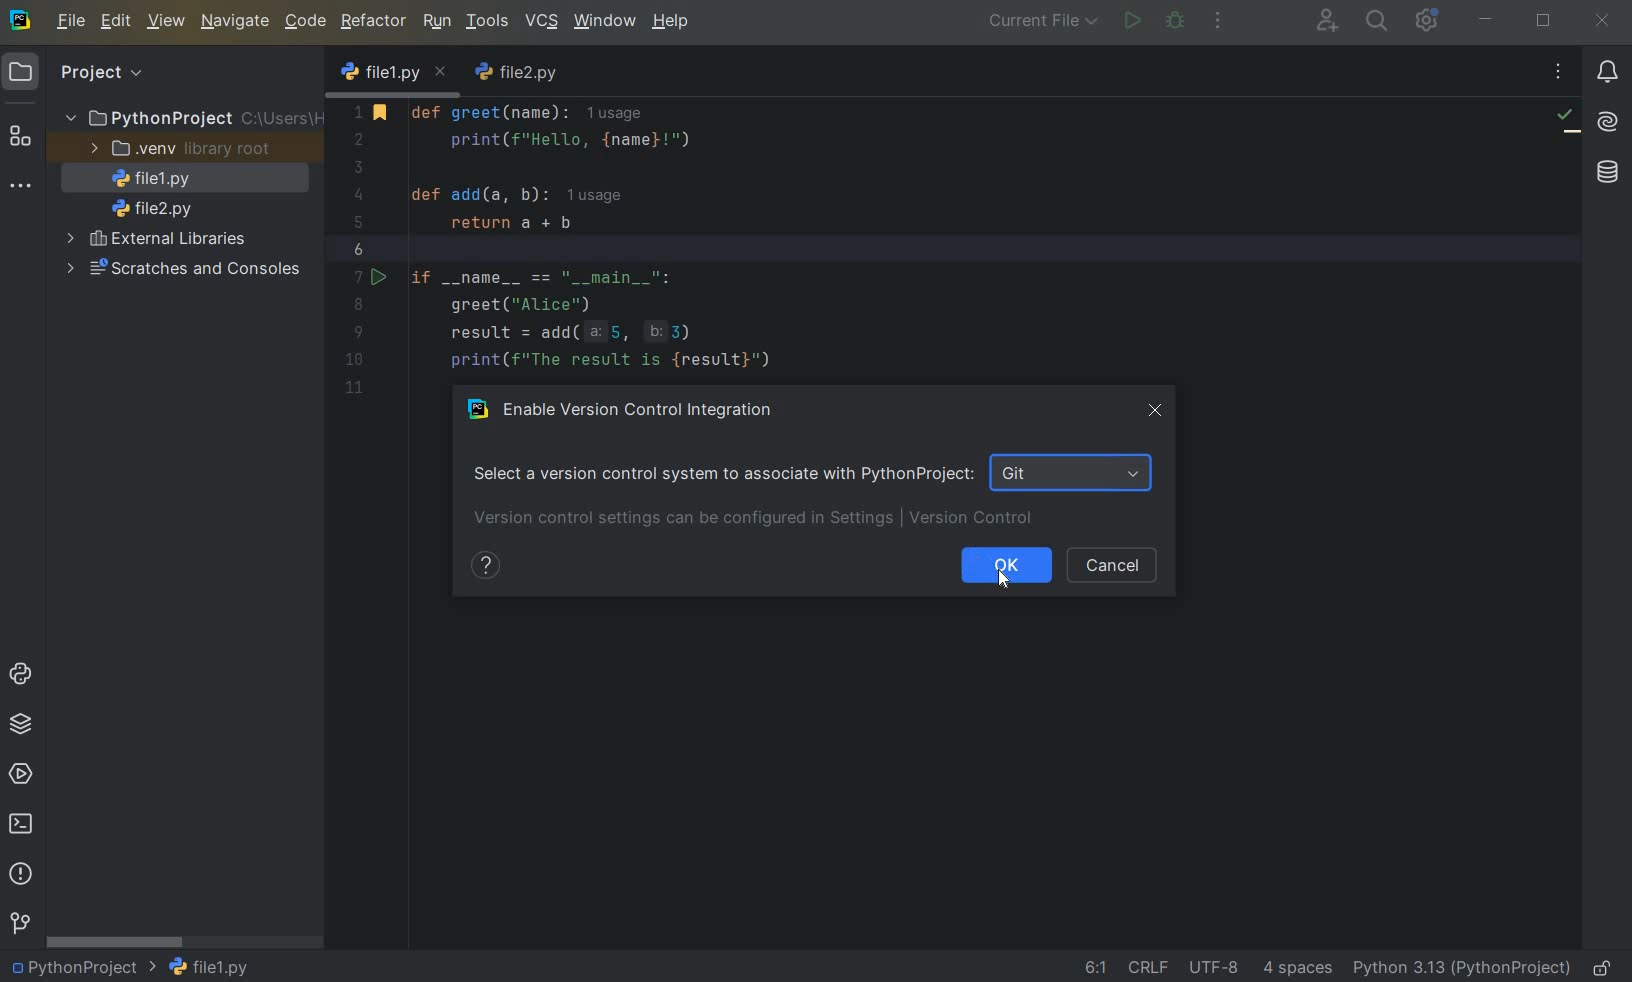 The image size is (1632, 982). What do you see at coordinates (1112, 566) in the screenshot?
I see `cancel` at bounding box center [1112, 566].